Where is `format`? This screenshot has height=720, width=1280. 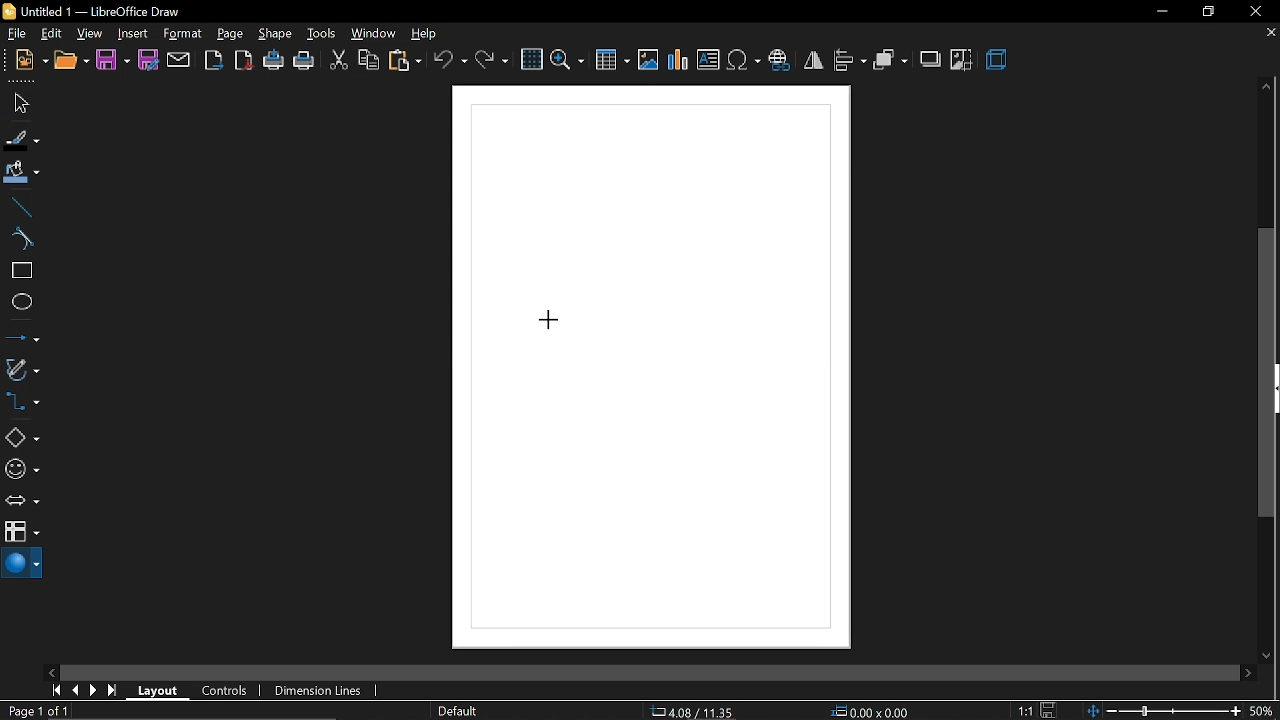
format is located at coordinates (183, 33).